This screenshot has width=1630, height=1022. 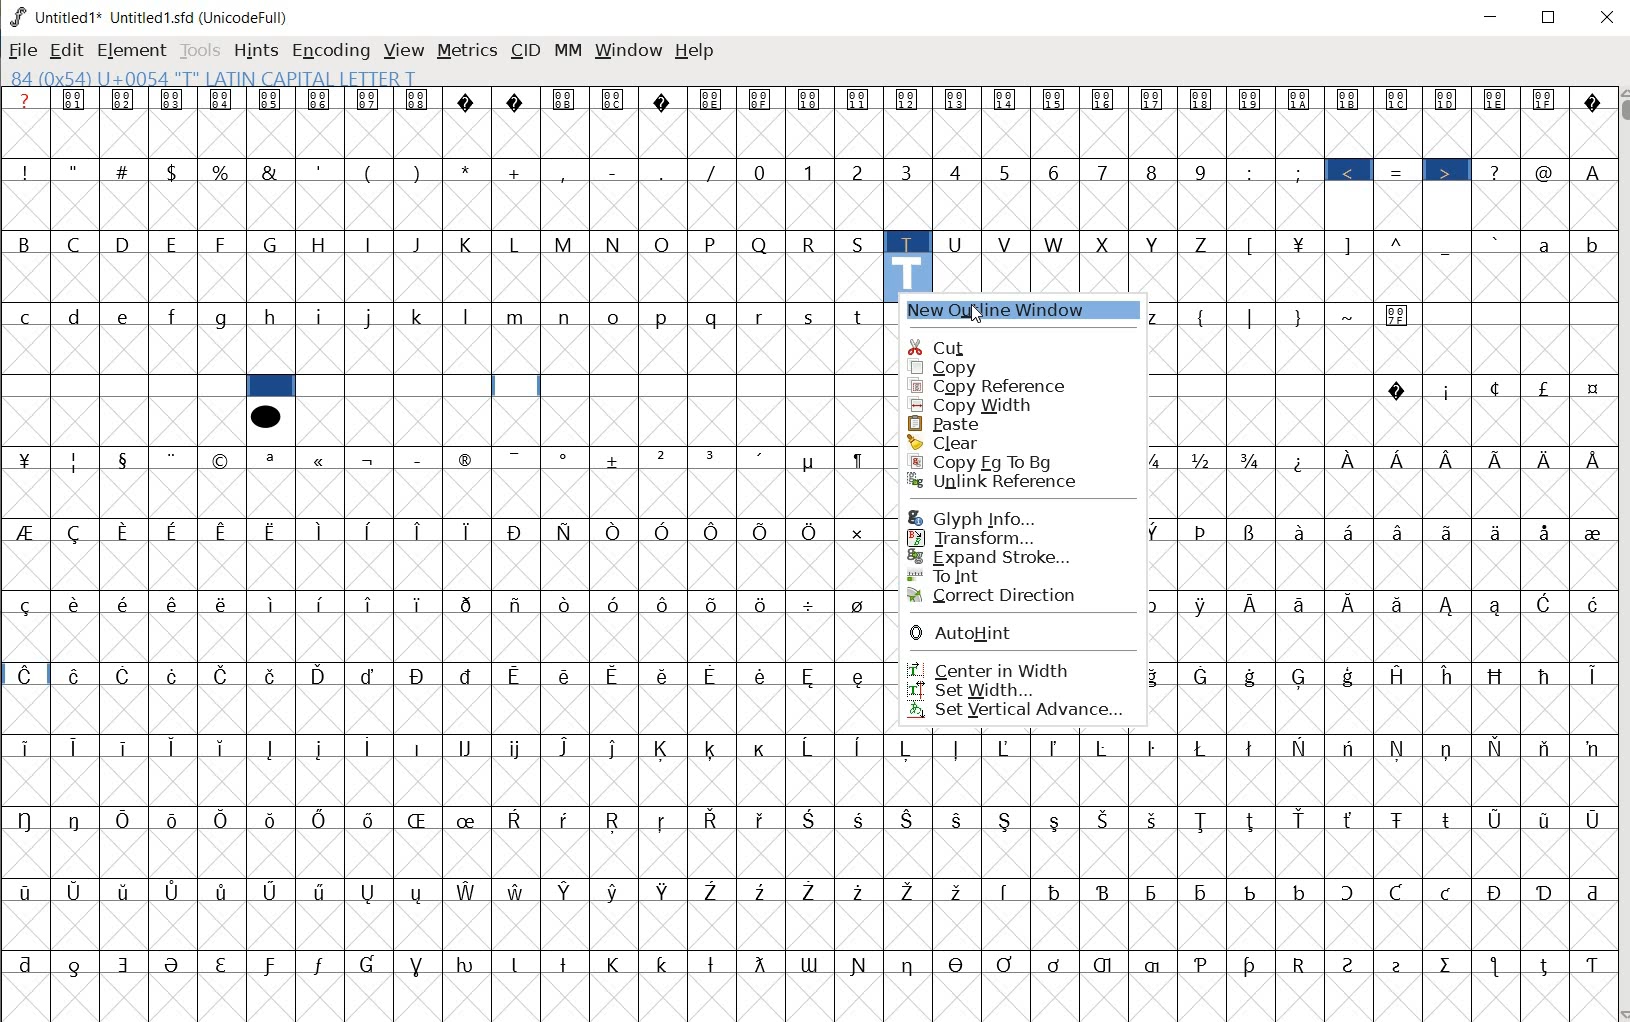 What do you see at coordinates (1152, 171) in the screenshot?
I see `8` at bounding box center [1152, 171].